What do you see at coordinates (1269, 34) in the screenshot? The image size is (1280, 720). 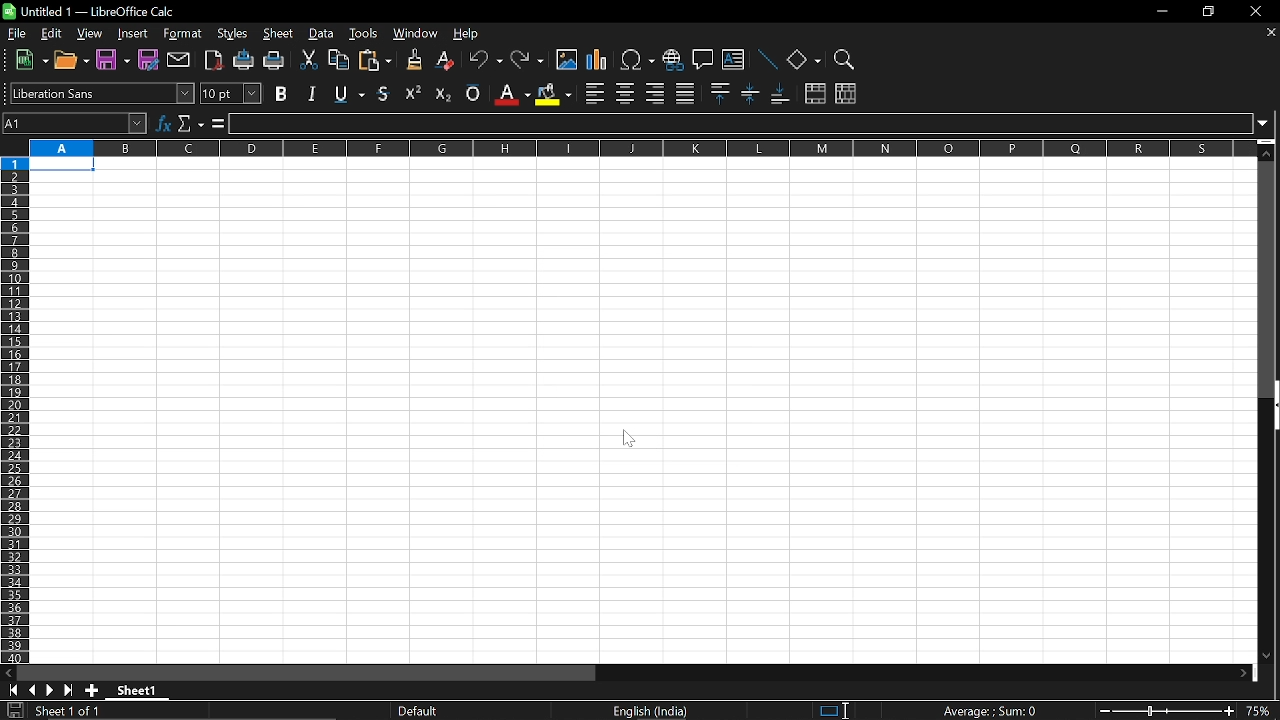 I see `close current sheet` at bounding box center [1269, 34].